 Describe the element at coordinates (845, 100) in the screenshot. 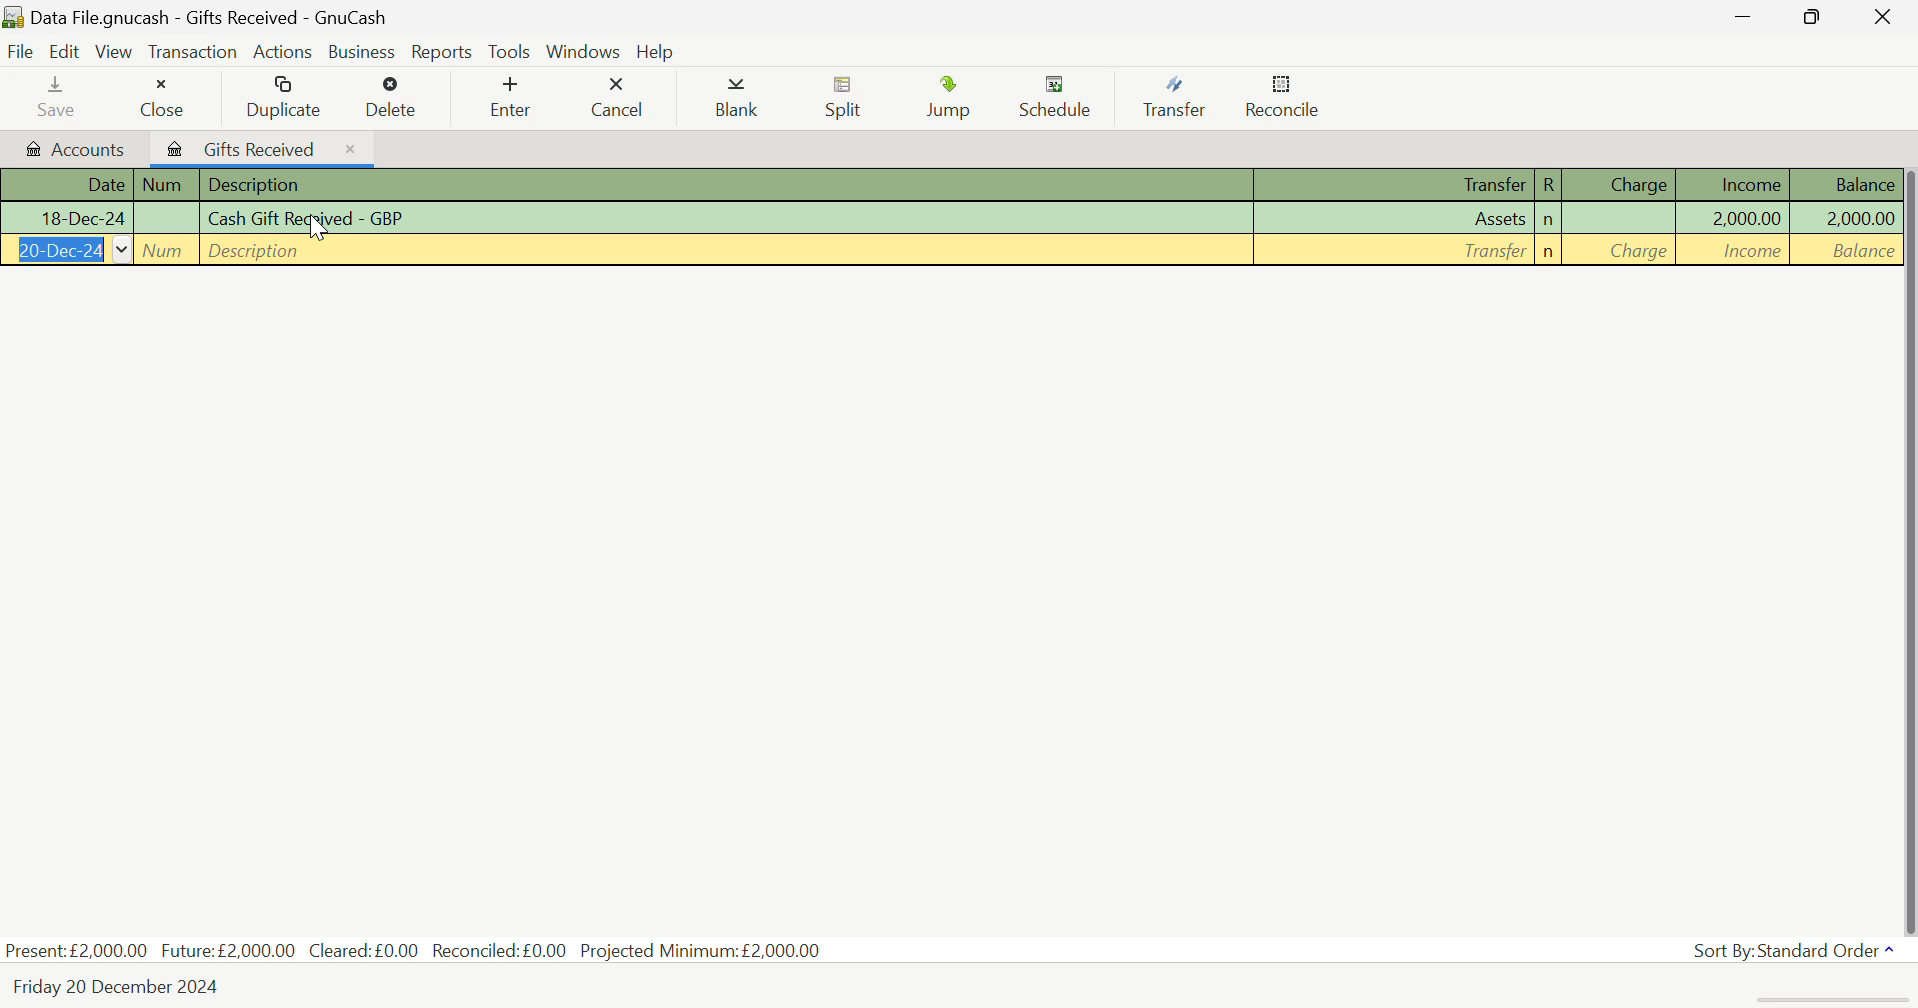

I see `Split` at that location.